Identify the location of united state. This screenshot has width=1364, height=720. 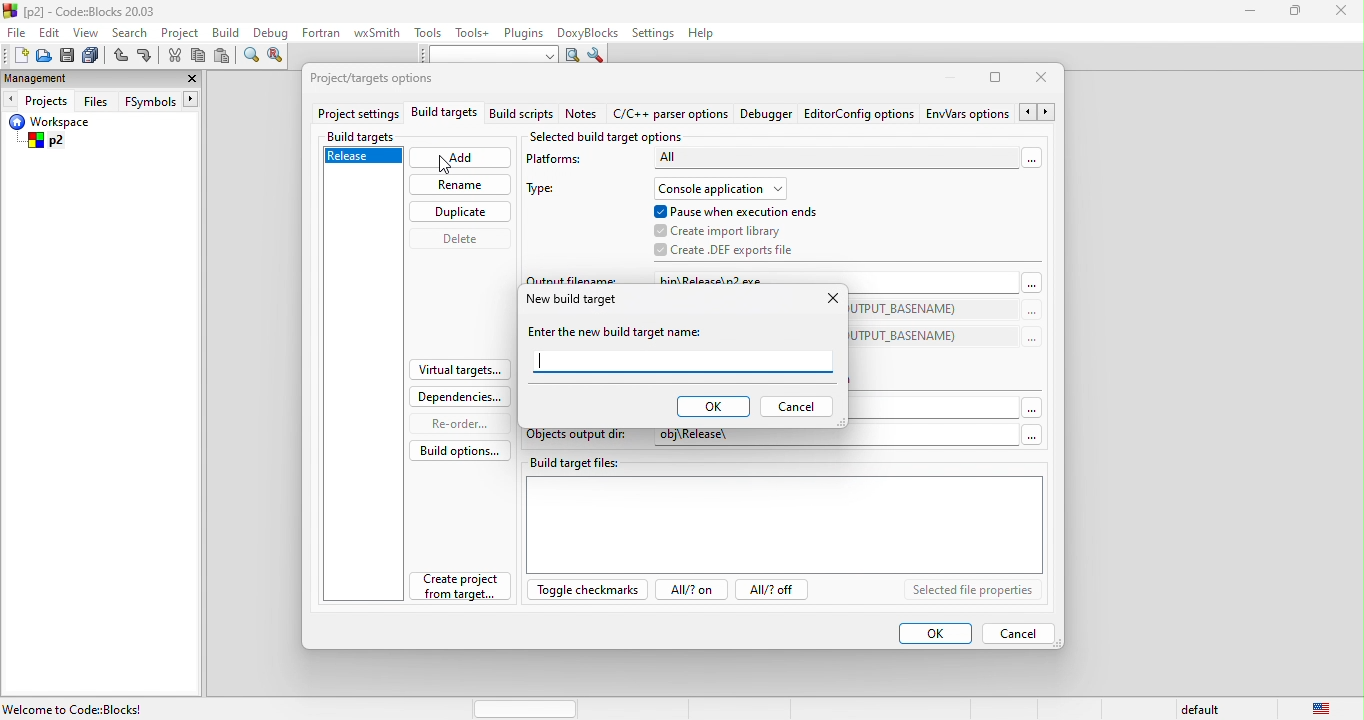
(1324, 707).